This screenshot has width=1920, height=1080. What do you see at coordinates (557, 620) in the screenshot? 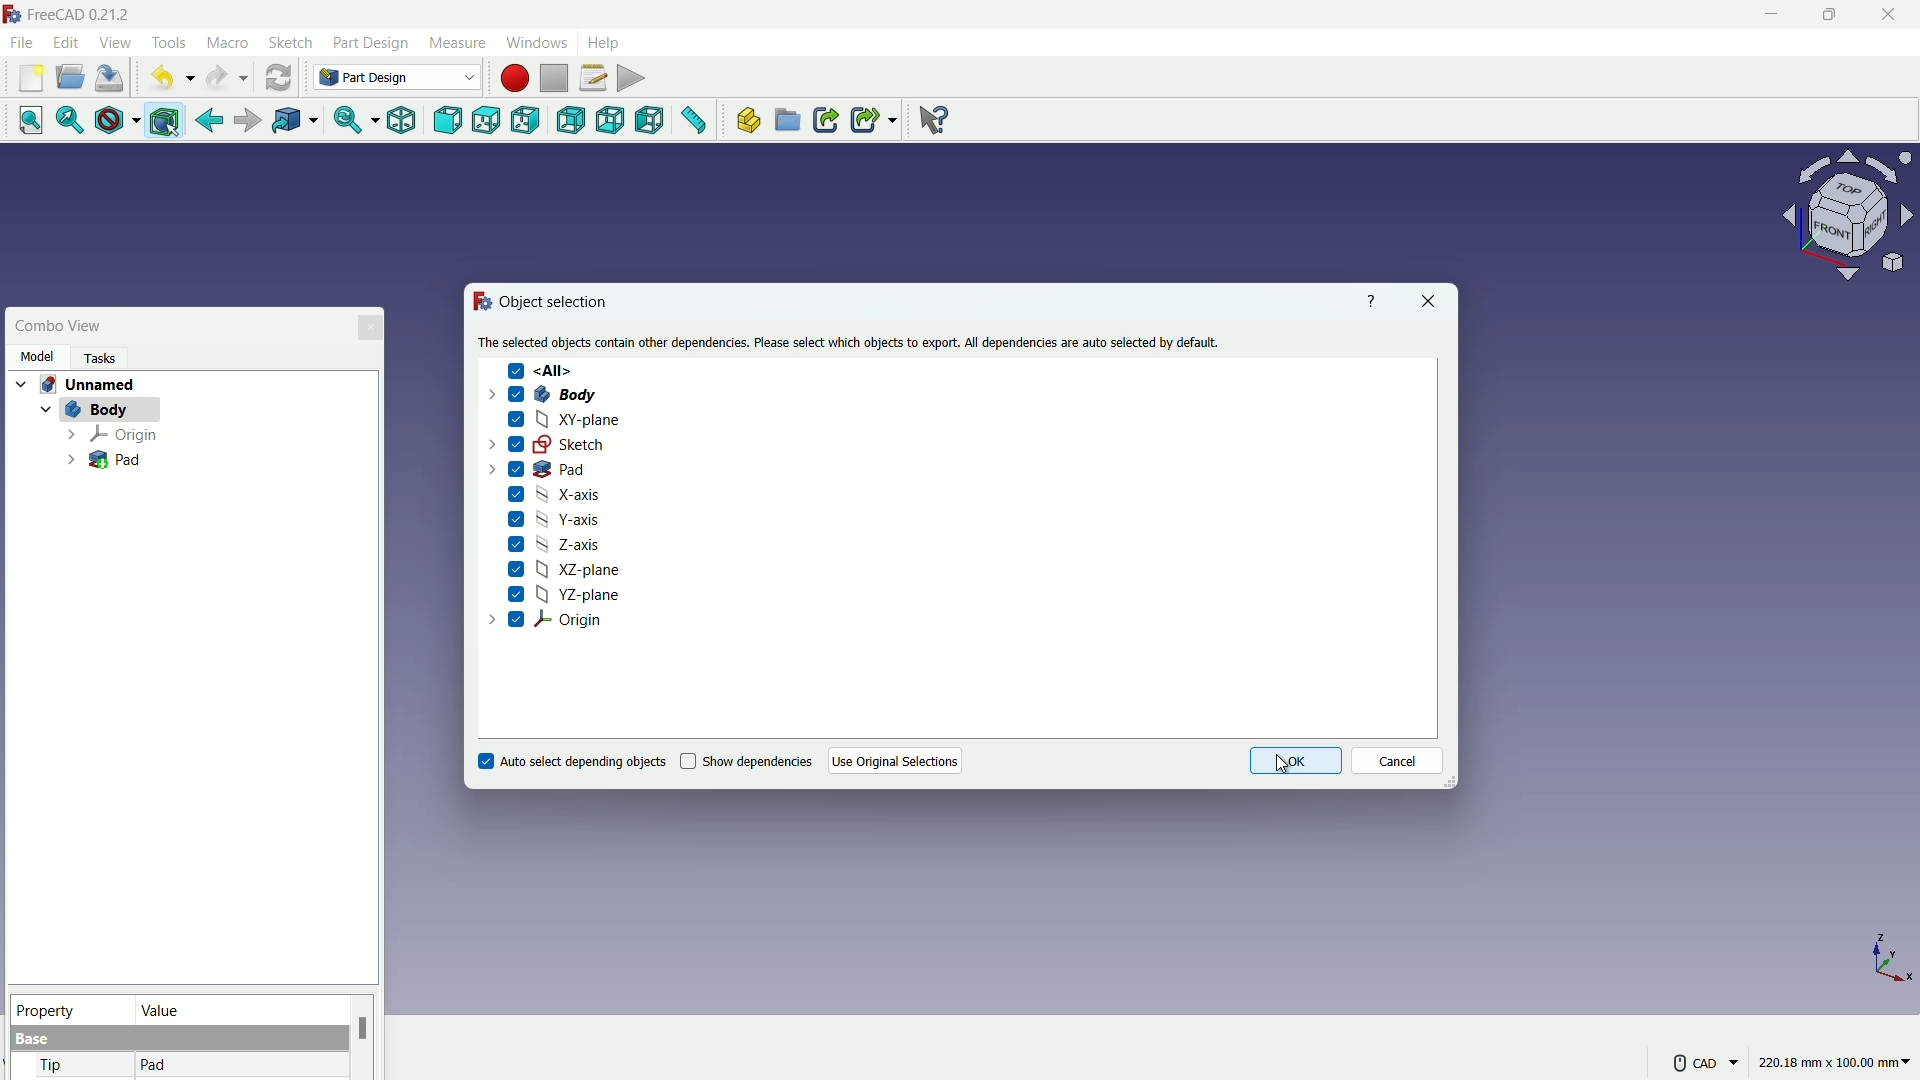
I see `Origin` at bounding box center [557, 620].